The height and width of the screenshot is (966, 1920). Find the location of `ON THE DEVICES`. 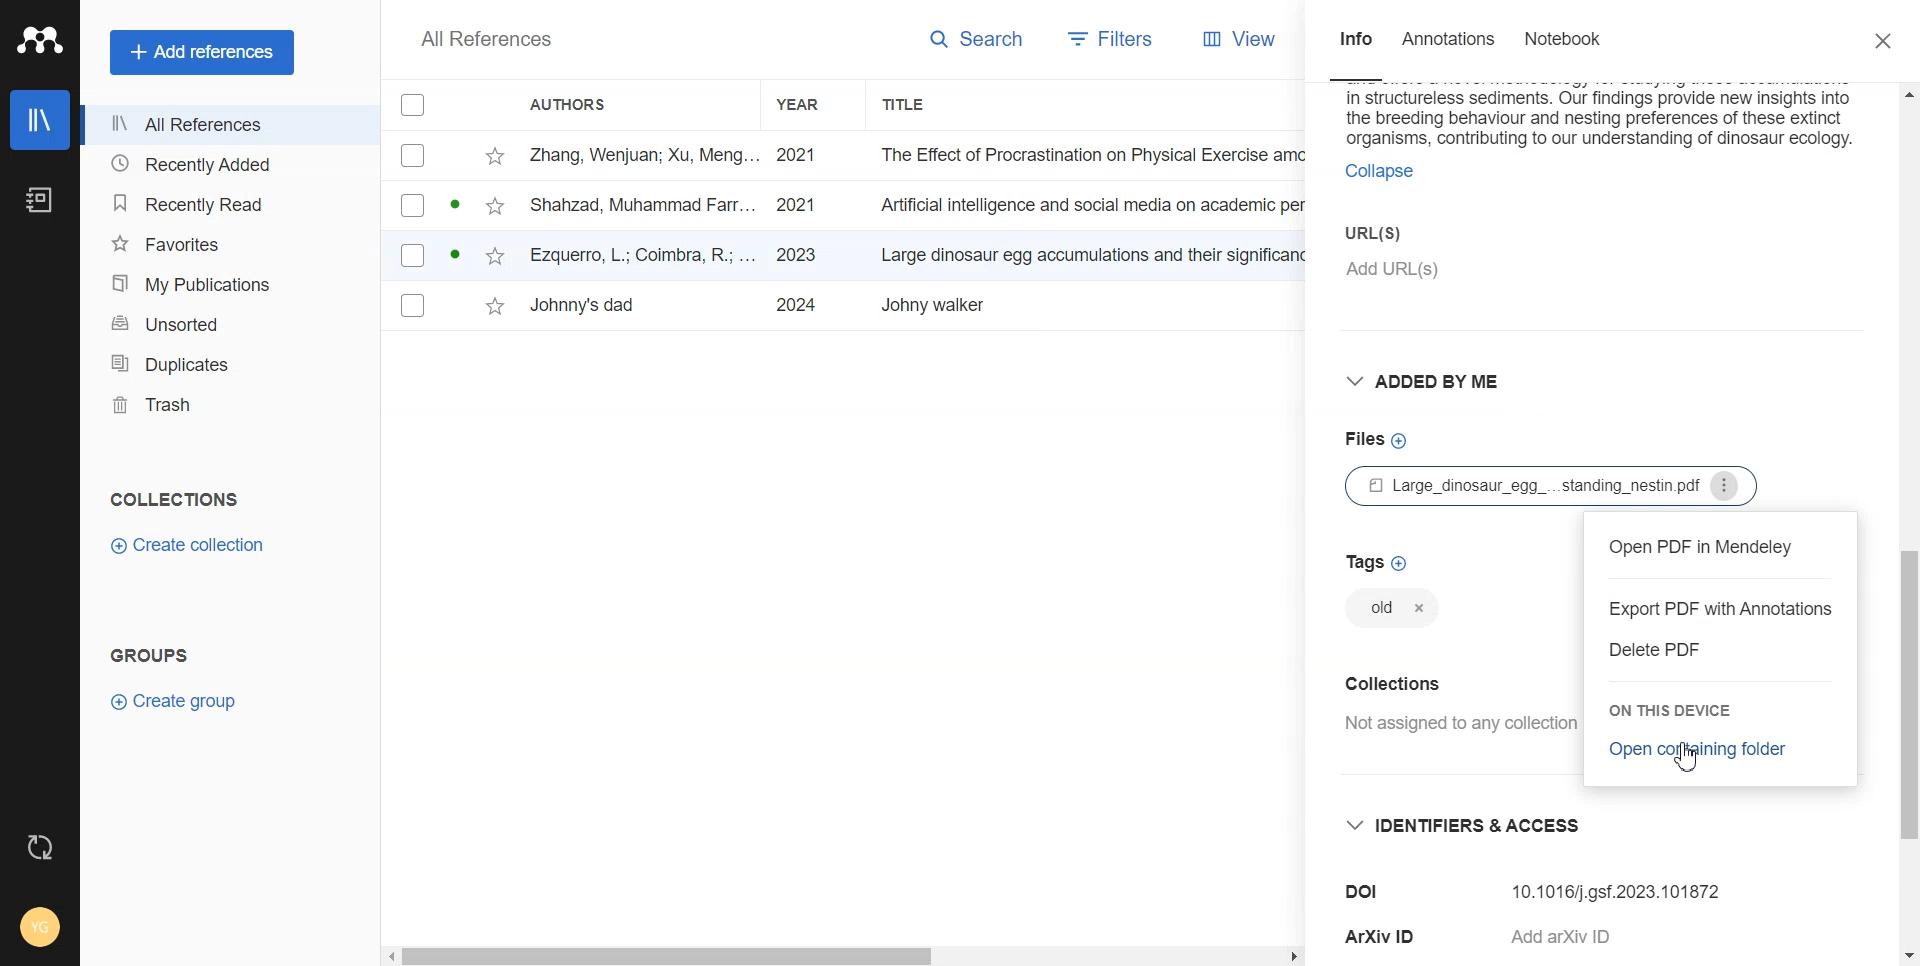

ON THE DEVICES is located at coordinates (1678, 713).